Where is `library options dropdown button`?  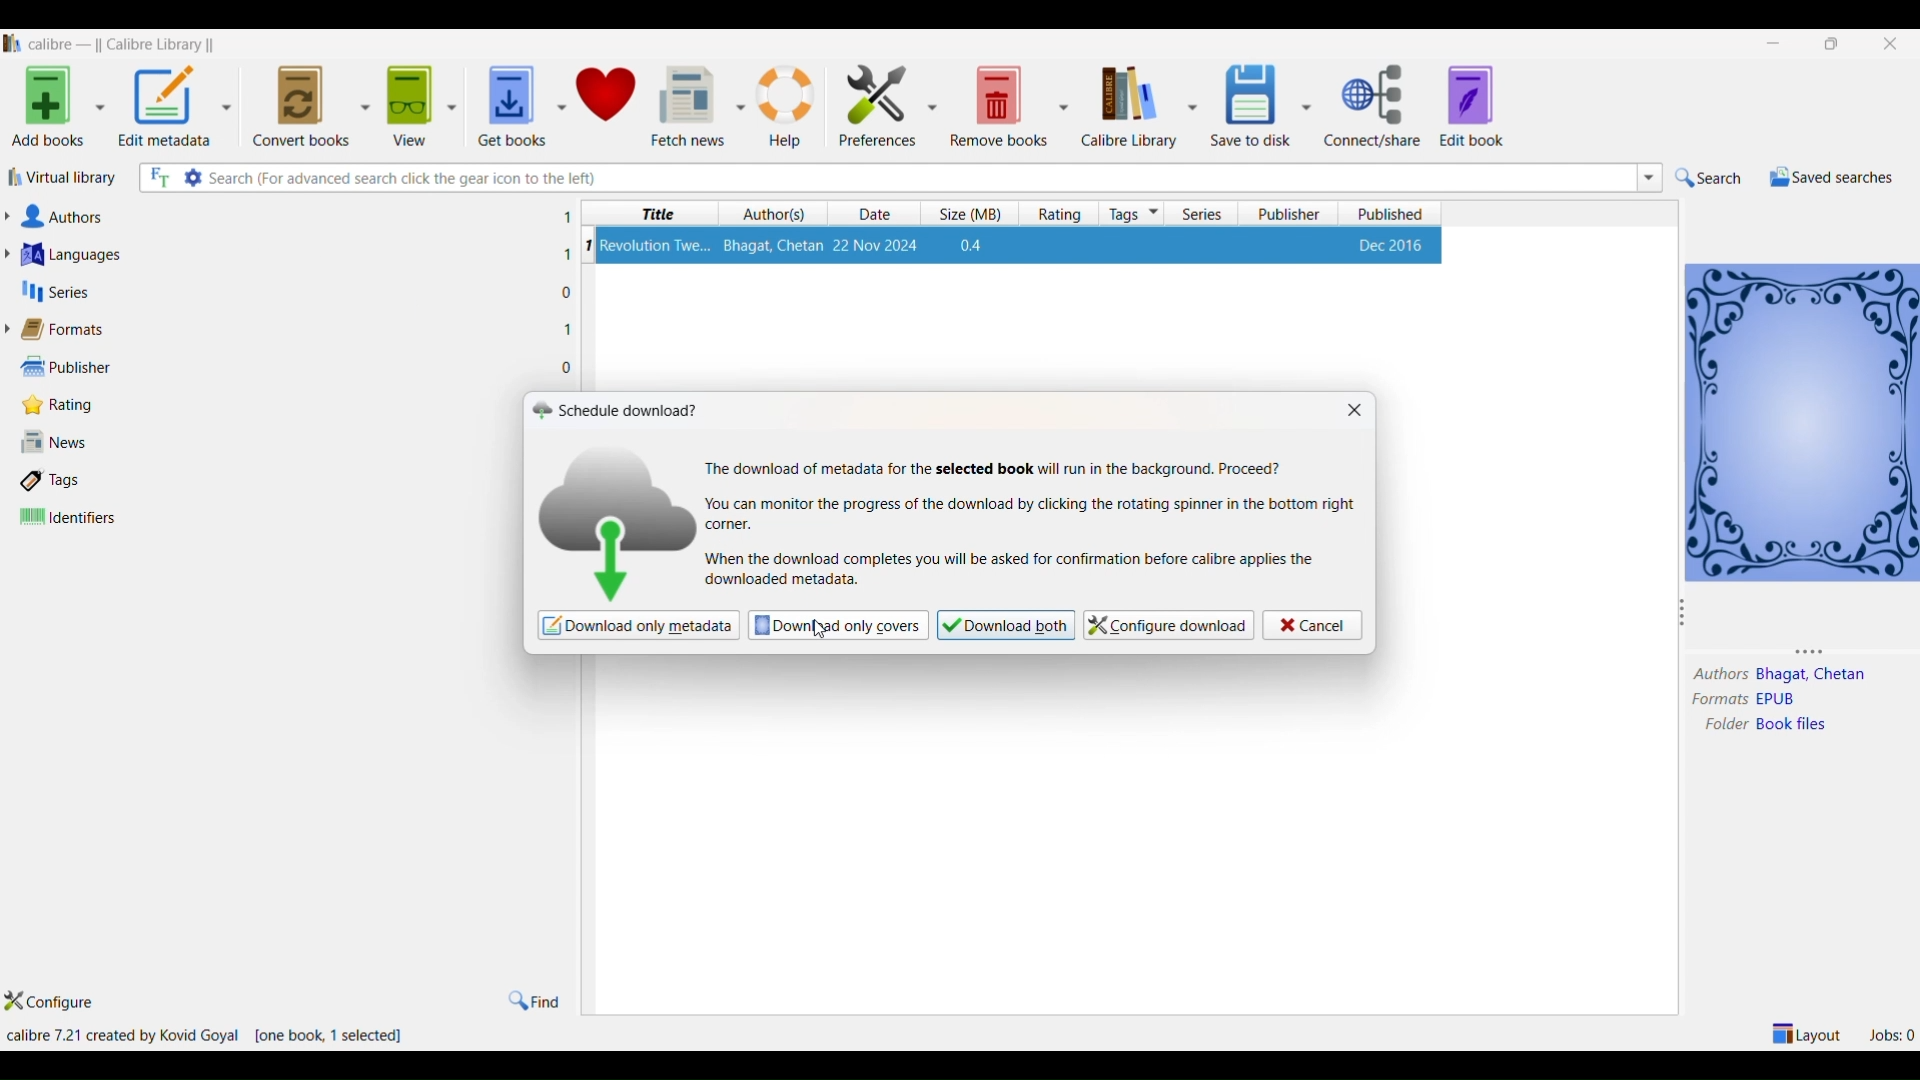
library options dropdown button is located at coordinates (1189, 104).